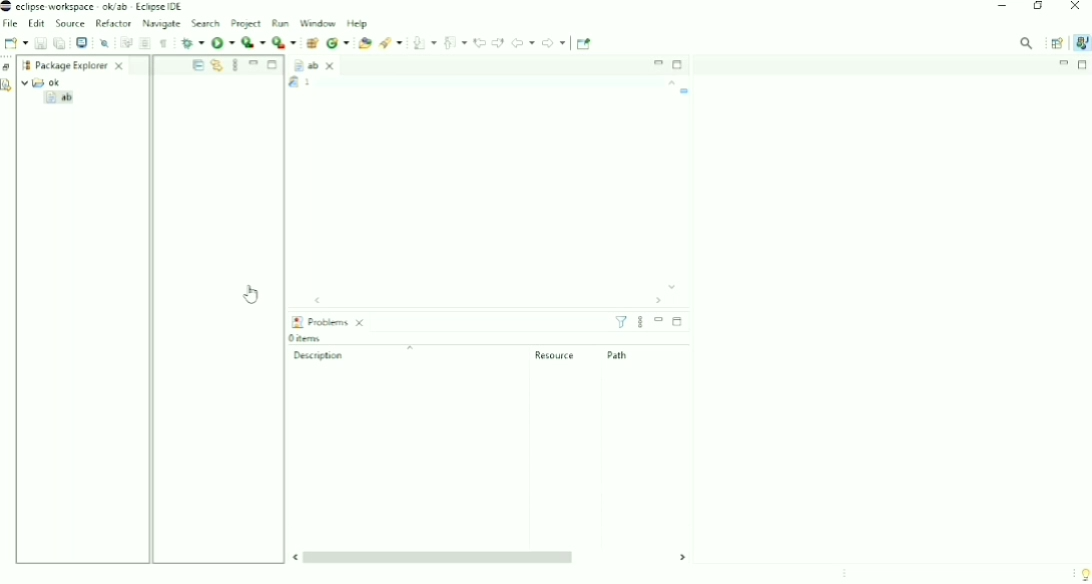 The image size is (1092, 584). I want to click on Maximize, so click(679, 65).